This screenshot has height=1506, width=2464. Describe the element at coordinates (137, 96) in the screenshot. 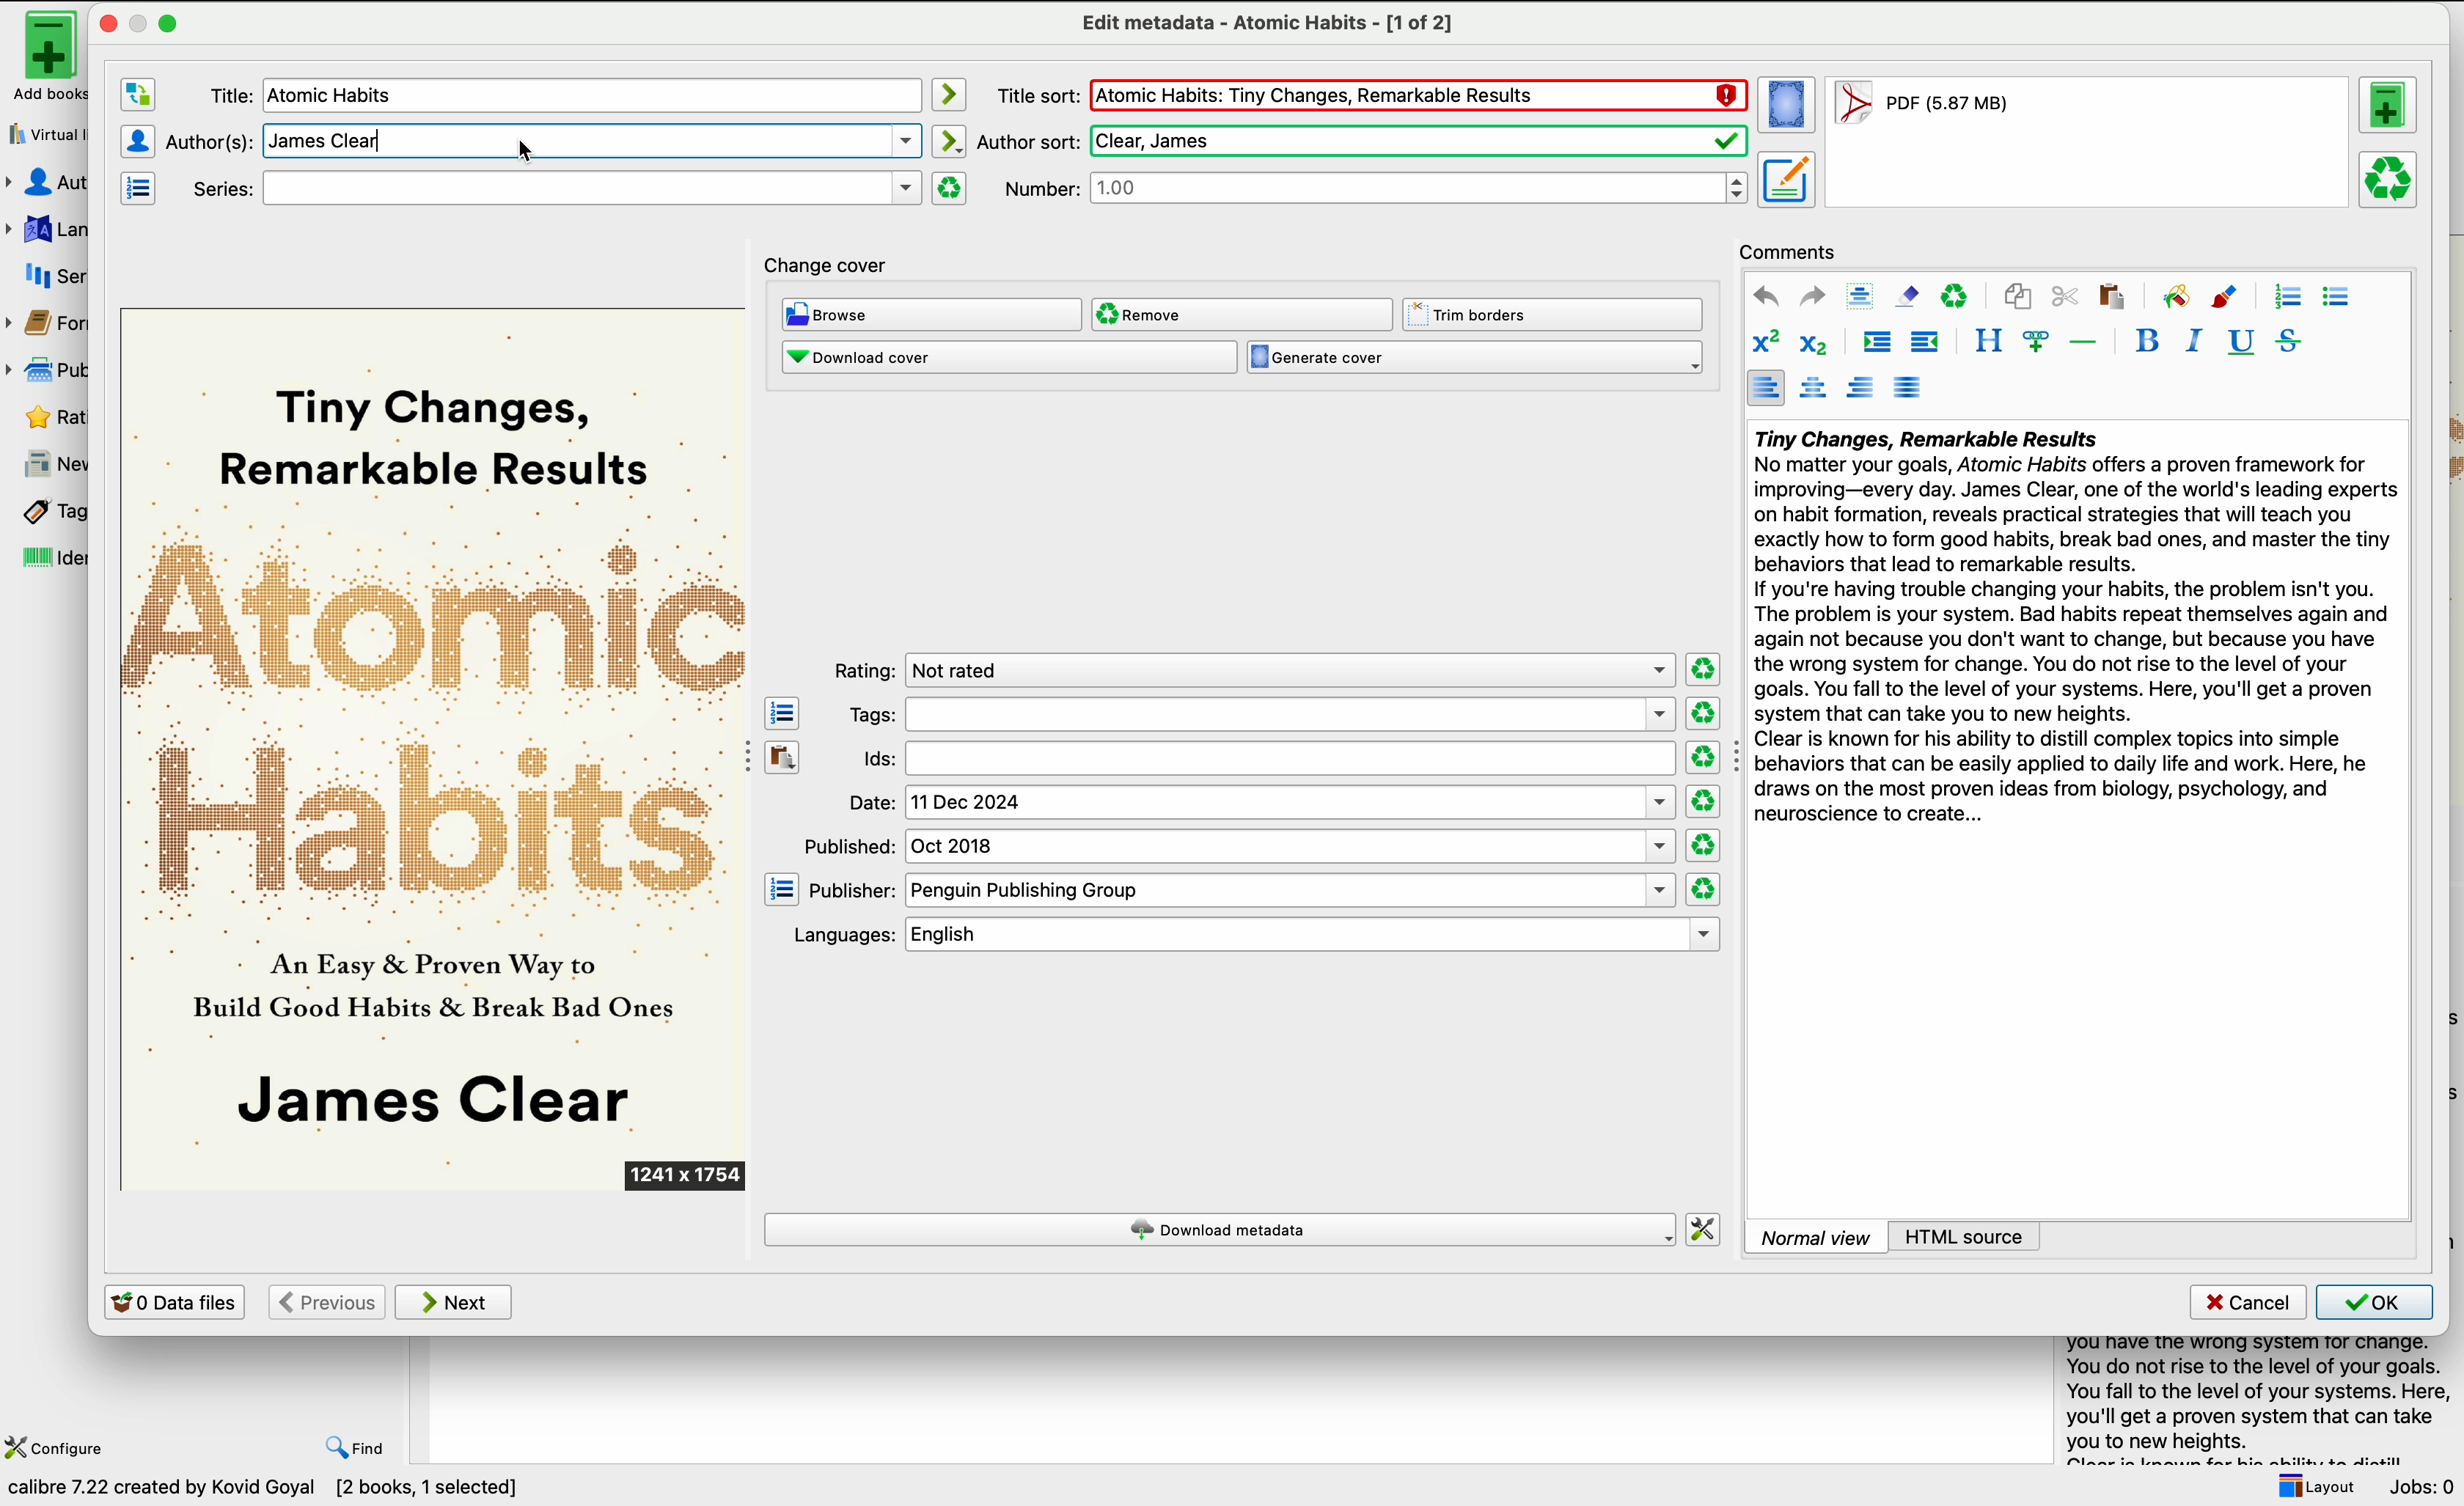

I see `swap the author and title` at that location.